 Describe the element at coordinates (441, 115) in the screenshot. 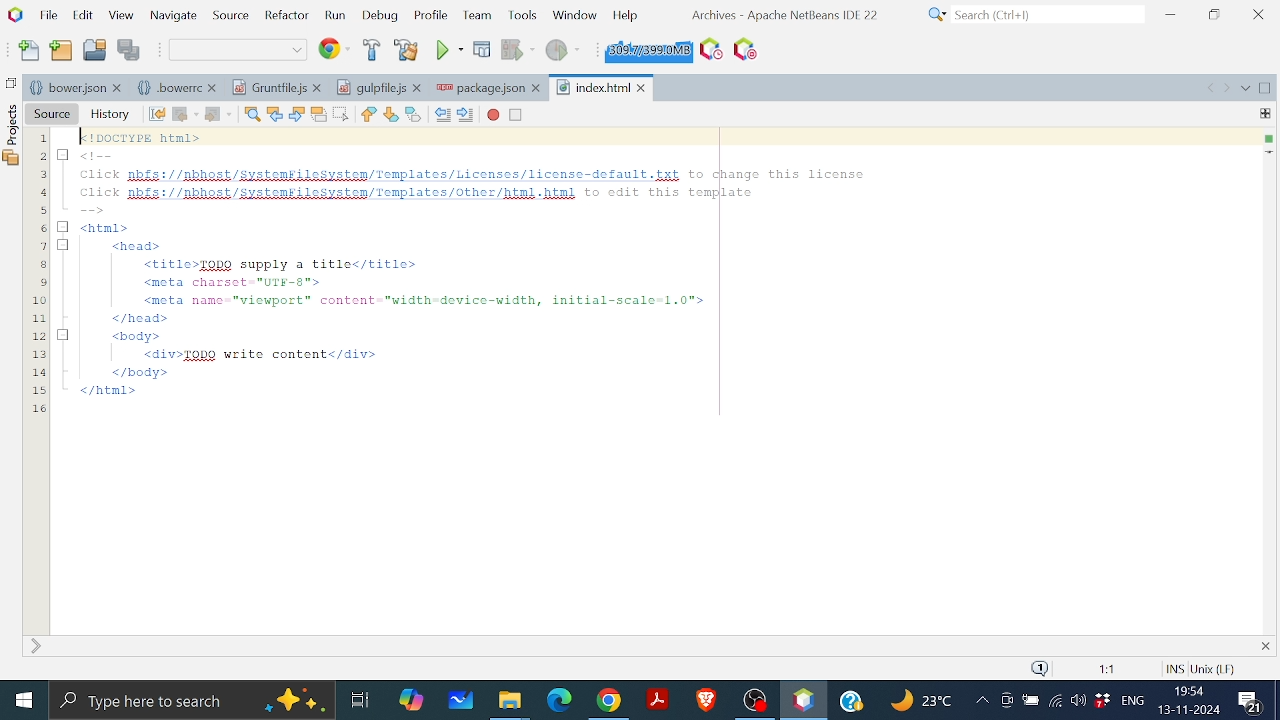

I see `Shift line left` at that location.